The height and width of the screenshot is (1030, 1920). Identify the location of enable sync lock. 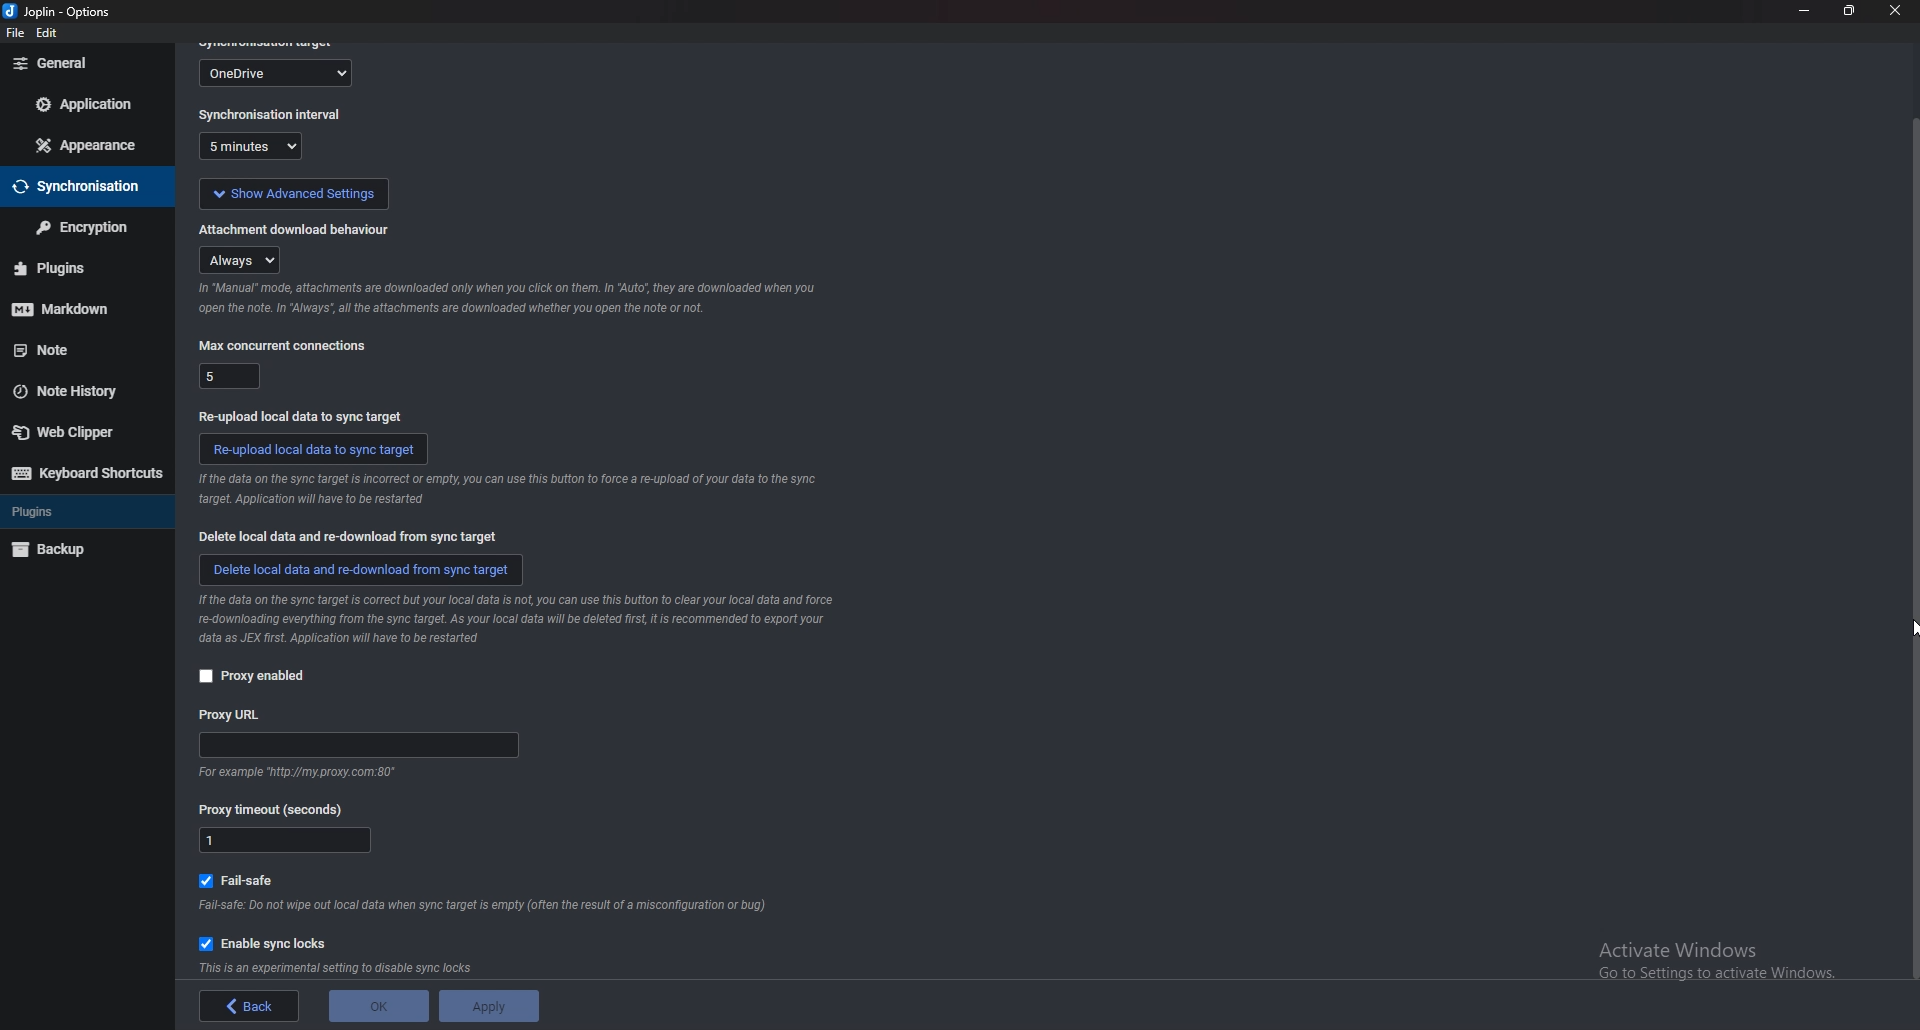
(270, 941).